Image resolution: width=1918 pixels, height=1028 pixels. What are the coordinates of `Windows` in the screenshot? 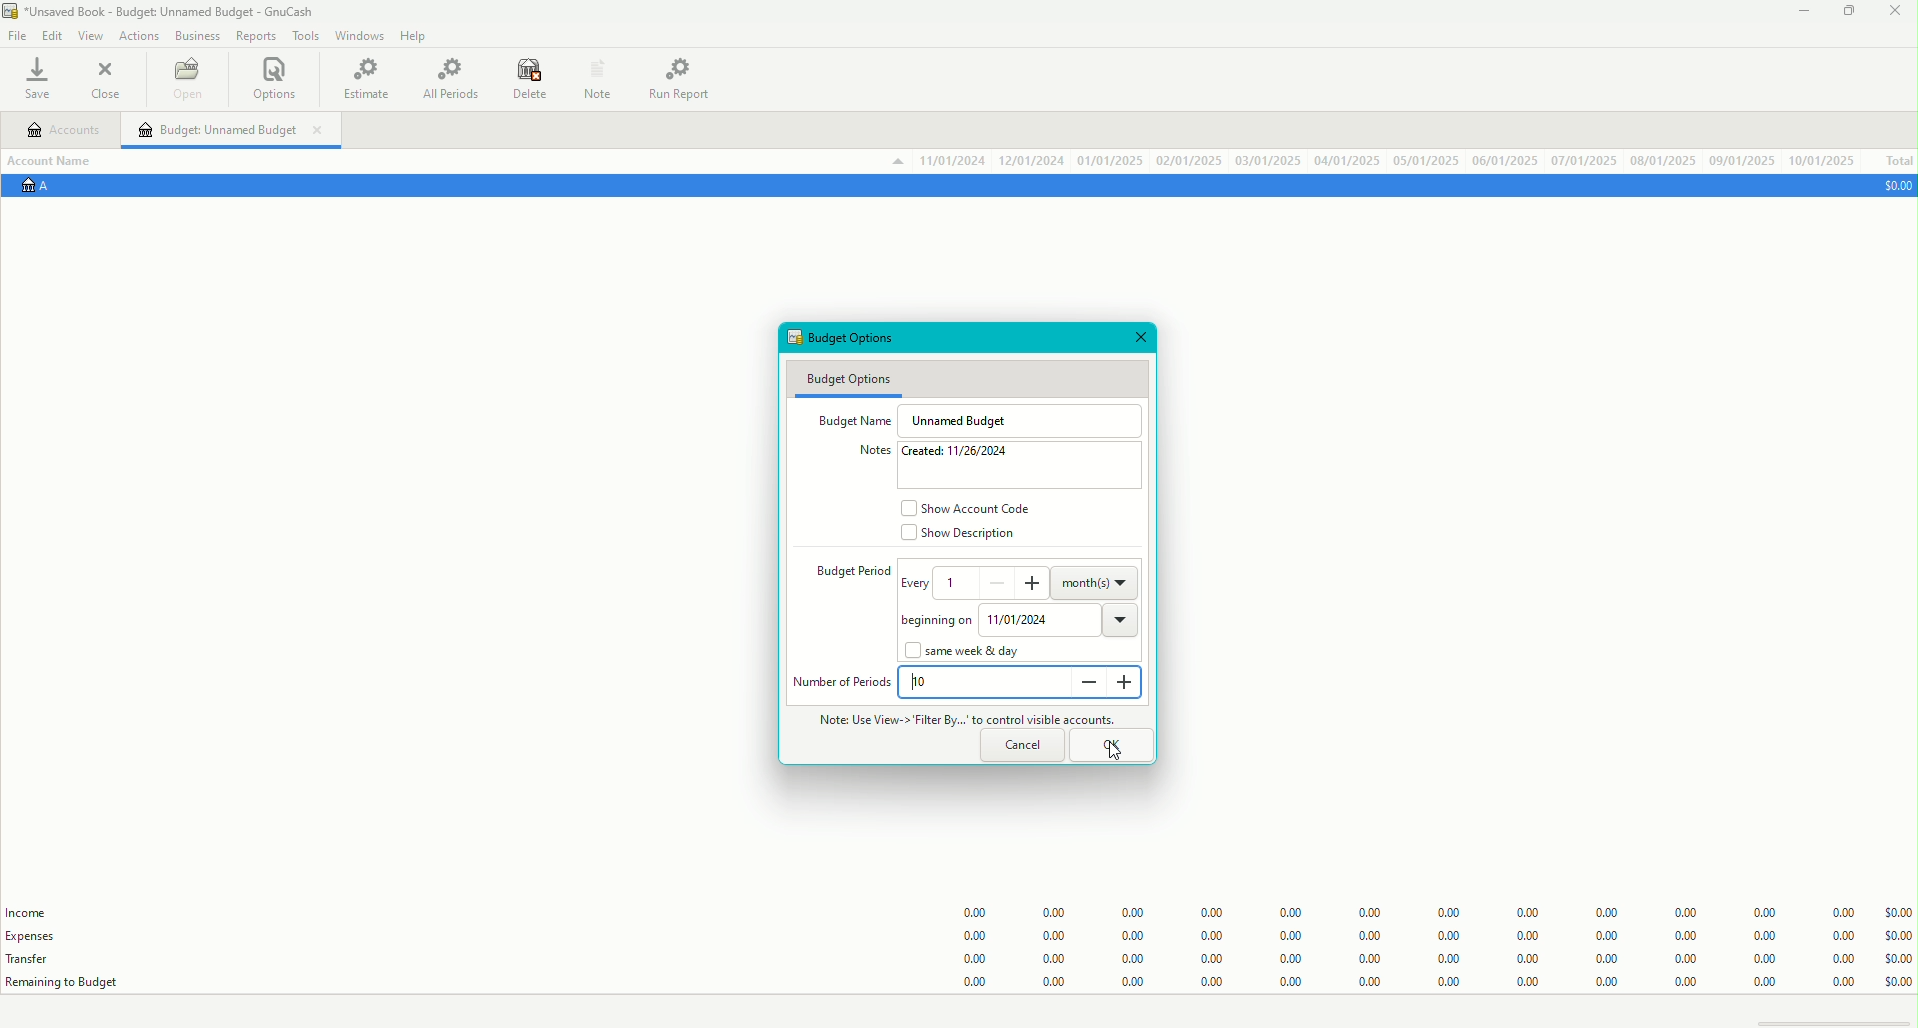 It's located at (359, 38).